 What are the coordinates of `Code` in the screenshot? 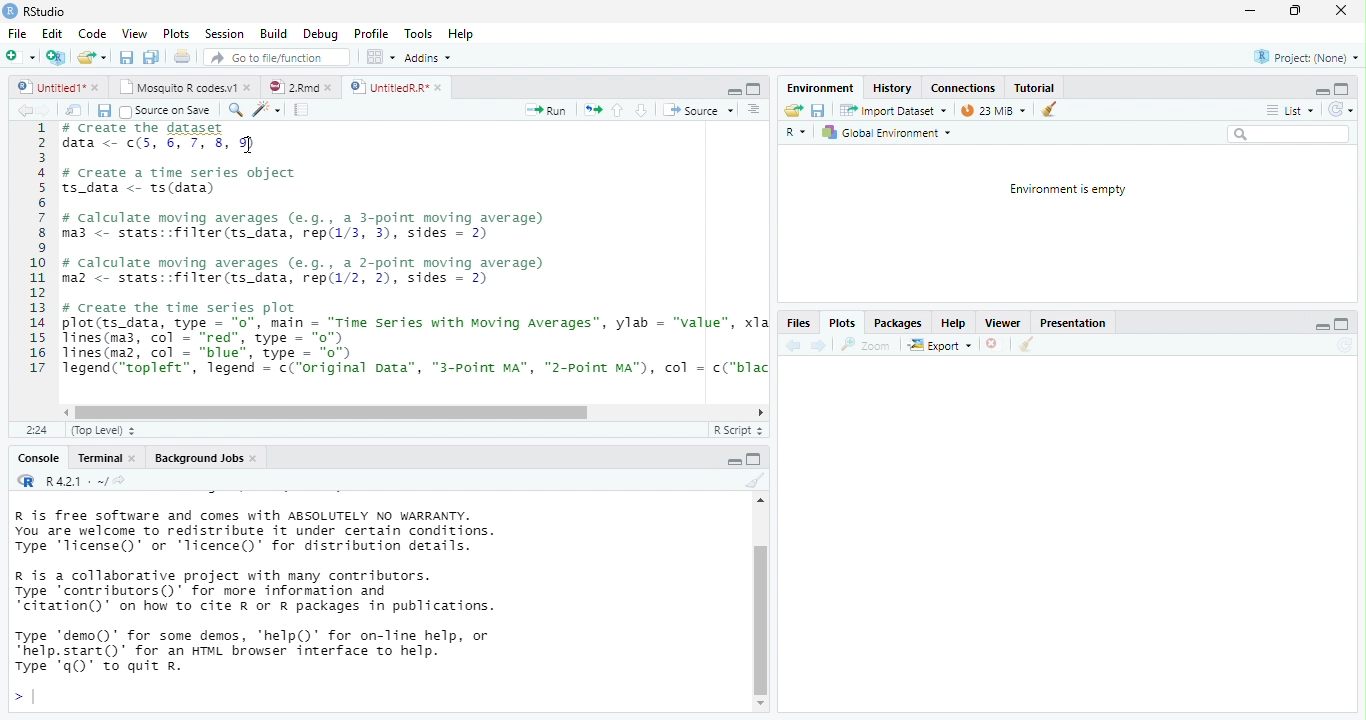 It's located at (93, 33).